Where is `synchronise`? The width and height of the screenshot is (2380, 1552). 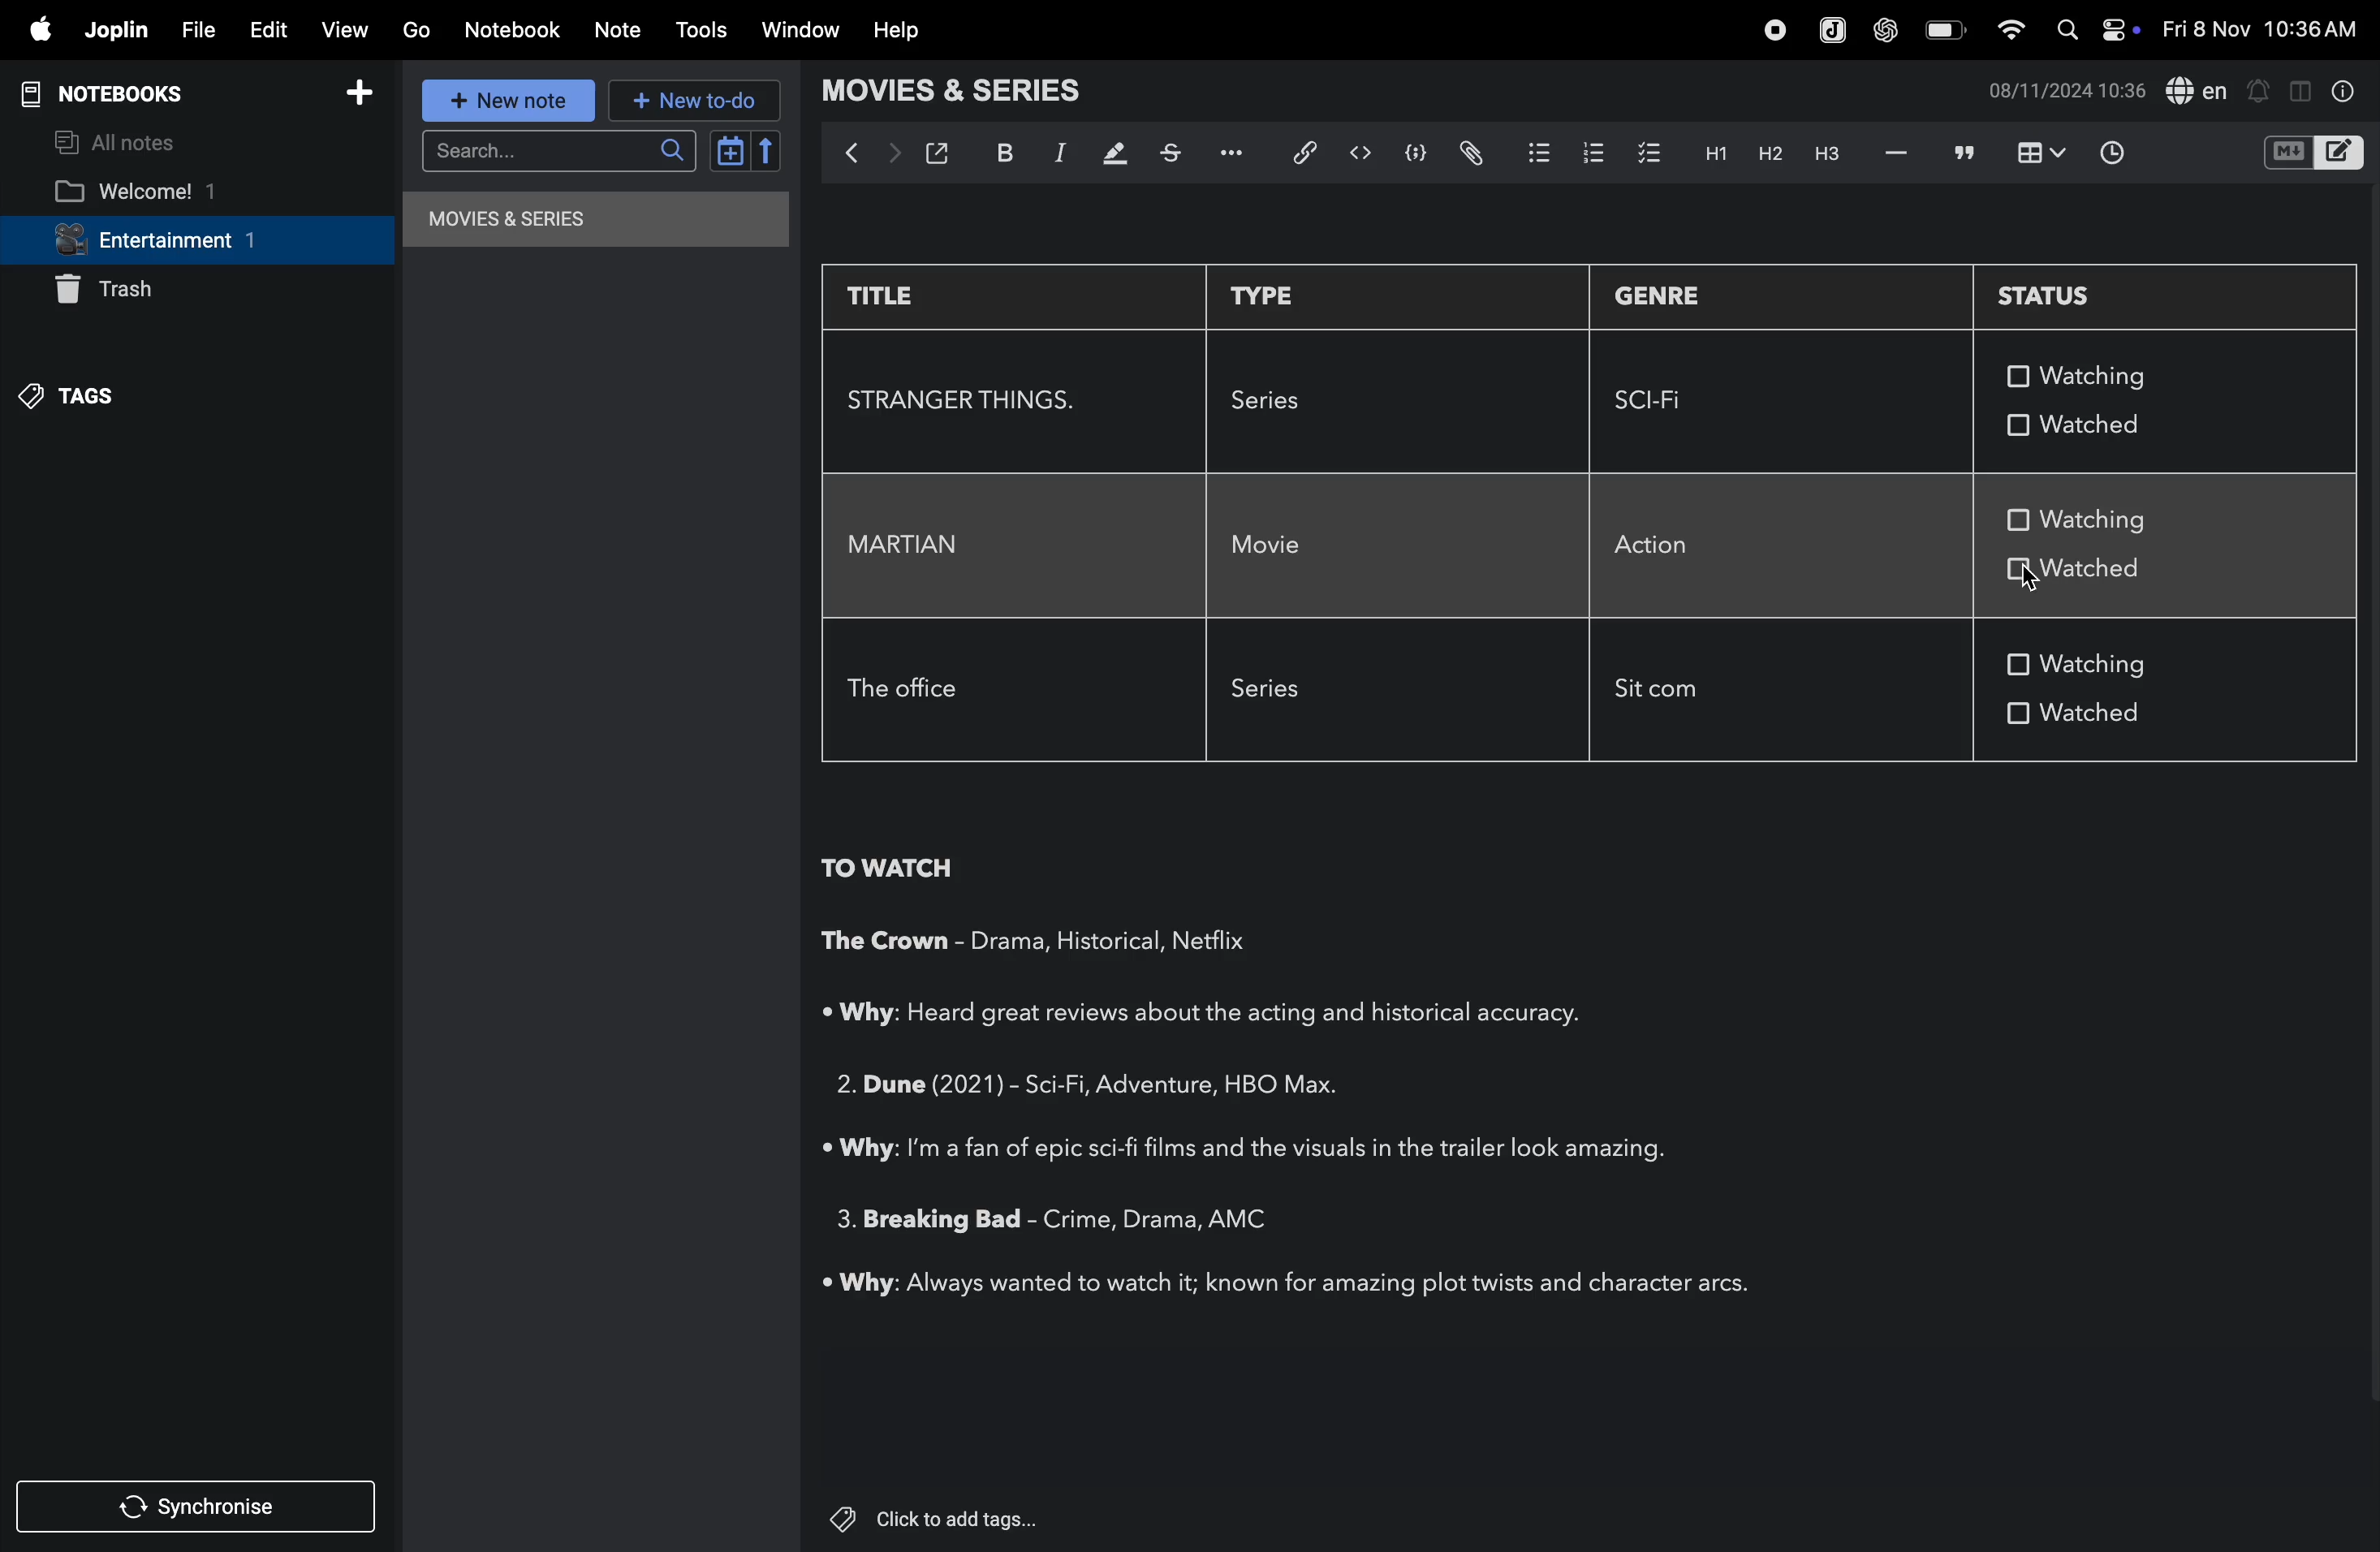 synchronise is located at coordinates (201, 1509).